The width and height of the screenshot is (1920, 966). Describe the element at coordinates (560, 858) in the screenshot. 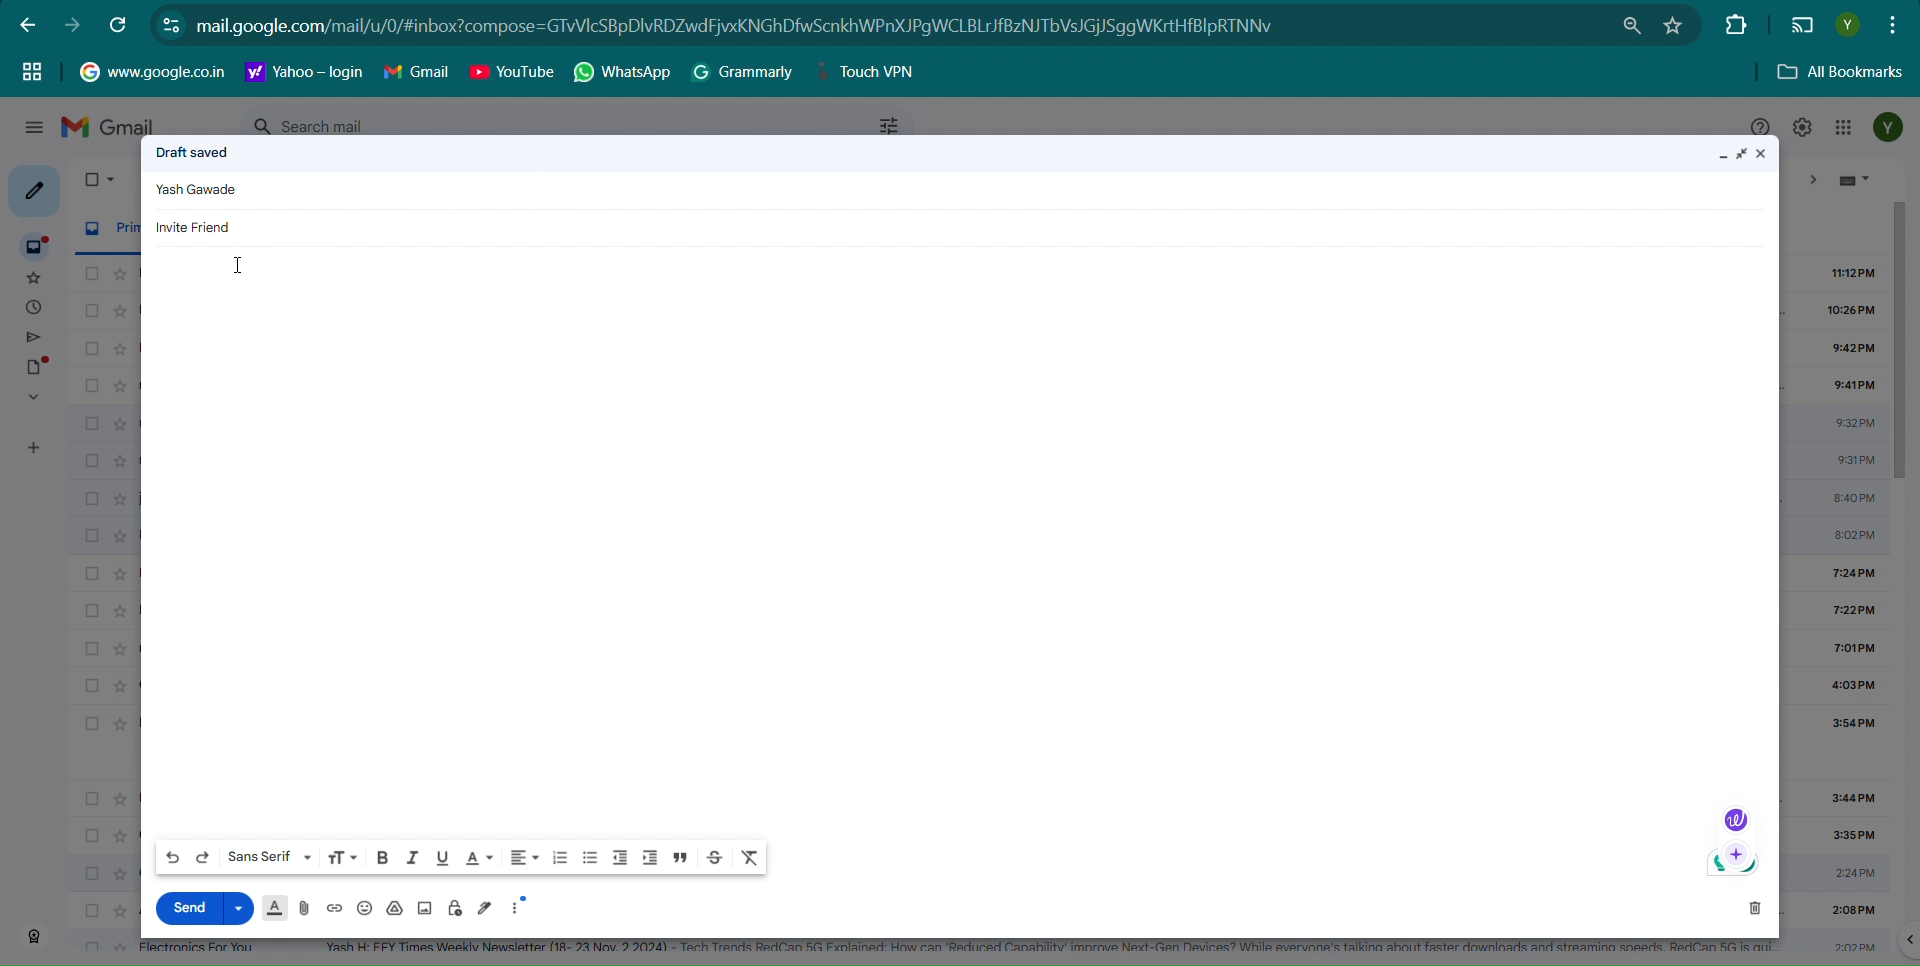

I see `Number List` at that location.